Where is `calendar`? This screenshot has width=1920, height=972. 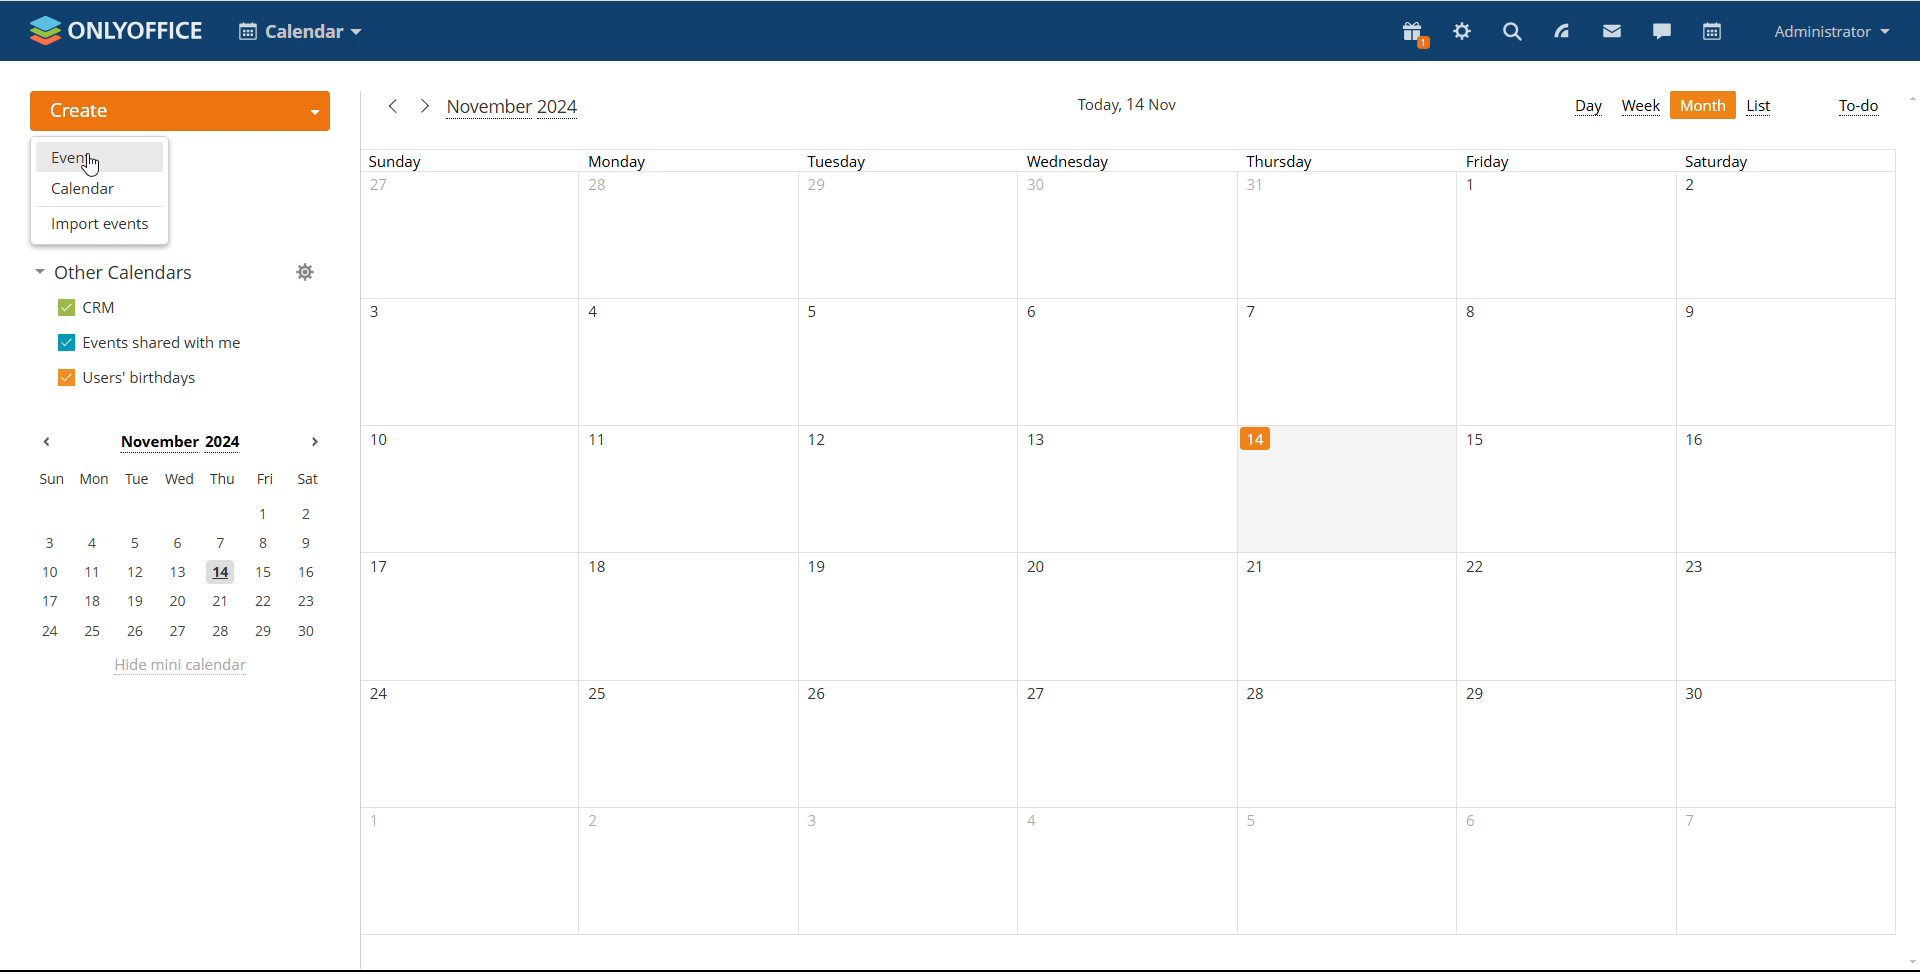 calendar is located at coordinates (1712, 32).